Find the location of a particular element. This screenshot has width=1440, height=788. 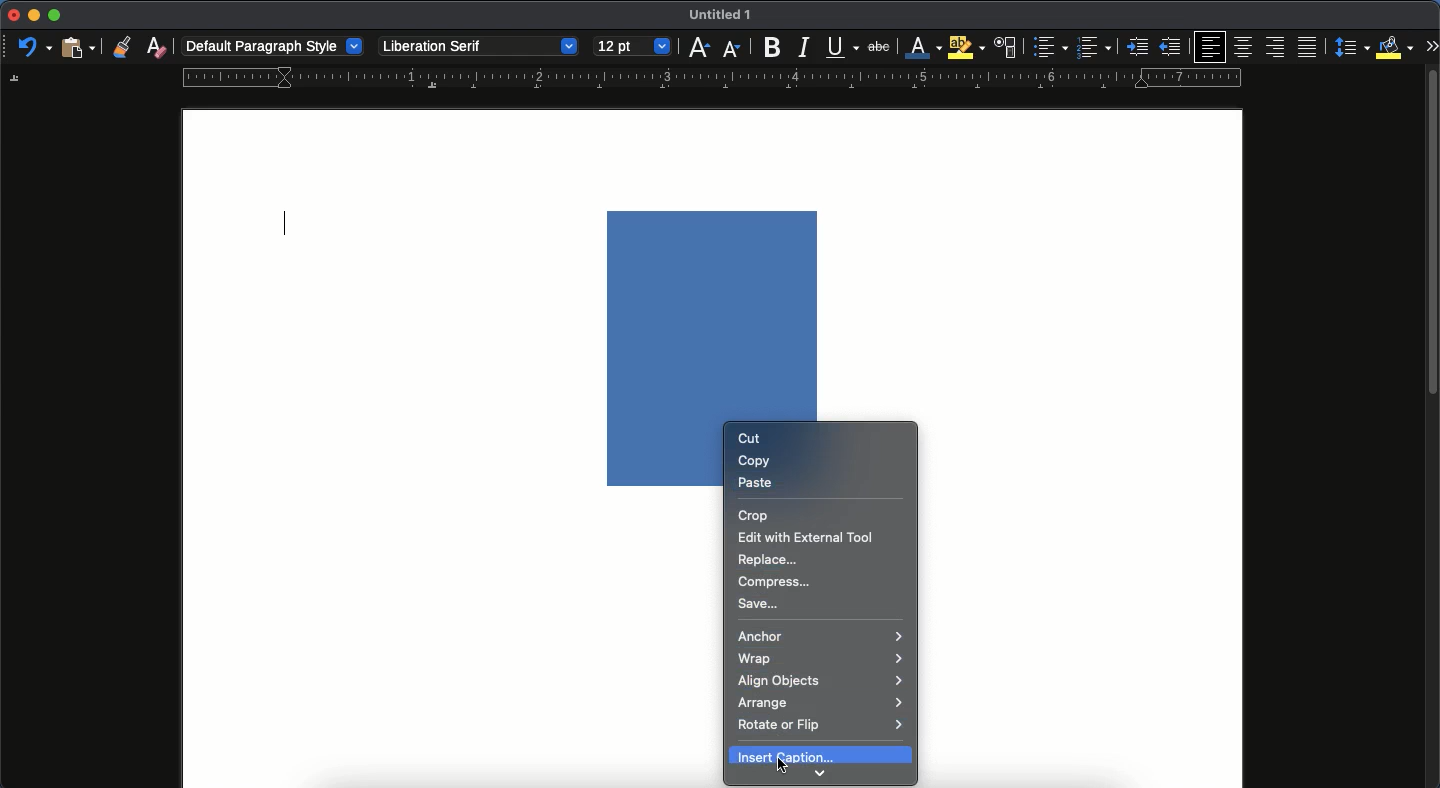

undo is located at coordinates (31, 47).